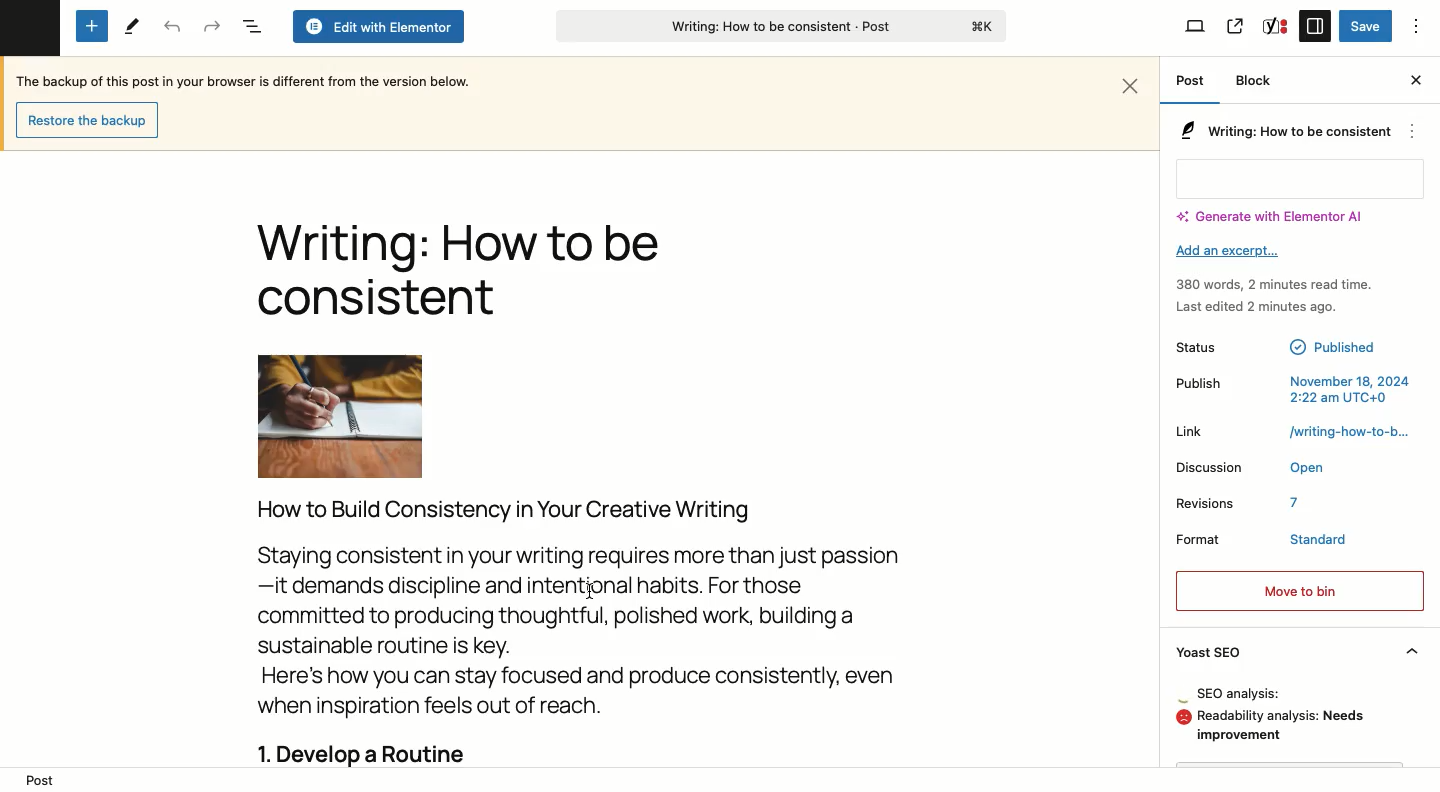  Describe the element at coordinates (1293, 433) in the screenshot. I see `Link` at that location.